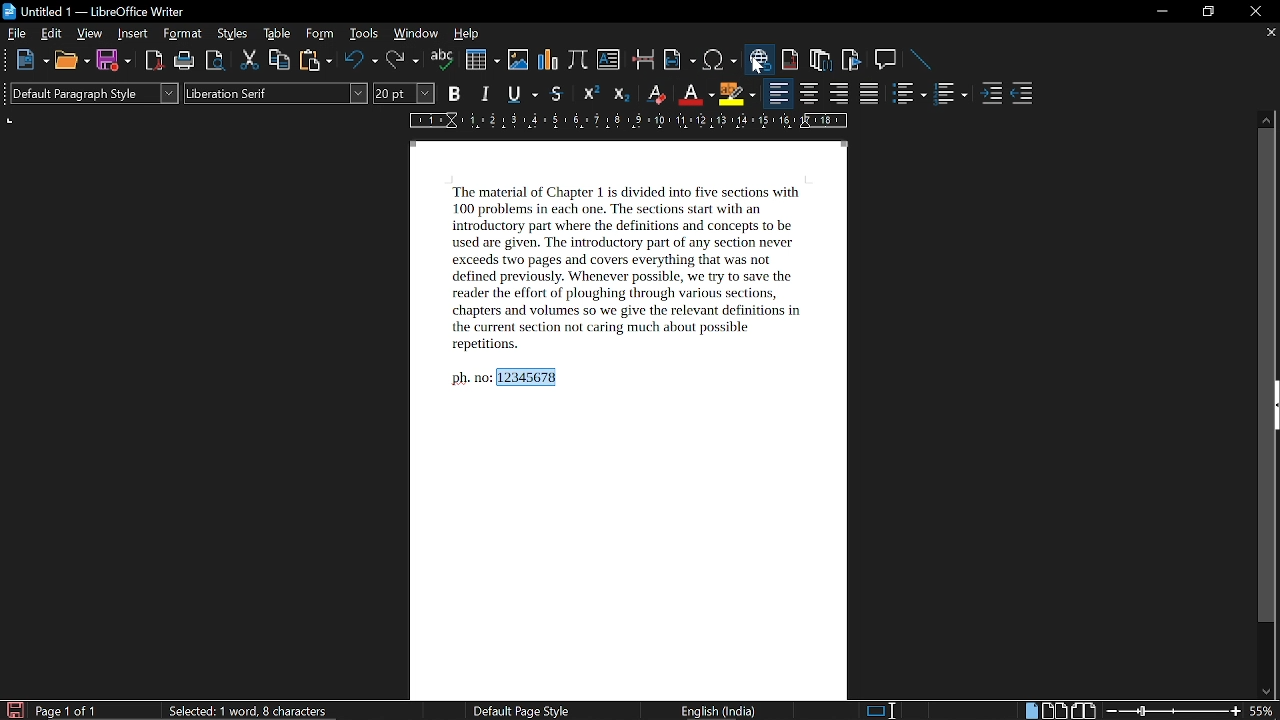 The image size is (1280, 720). I want to click on paragraph style, so click(94, 93).